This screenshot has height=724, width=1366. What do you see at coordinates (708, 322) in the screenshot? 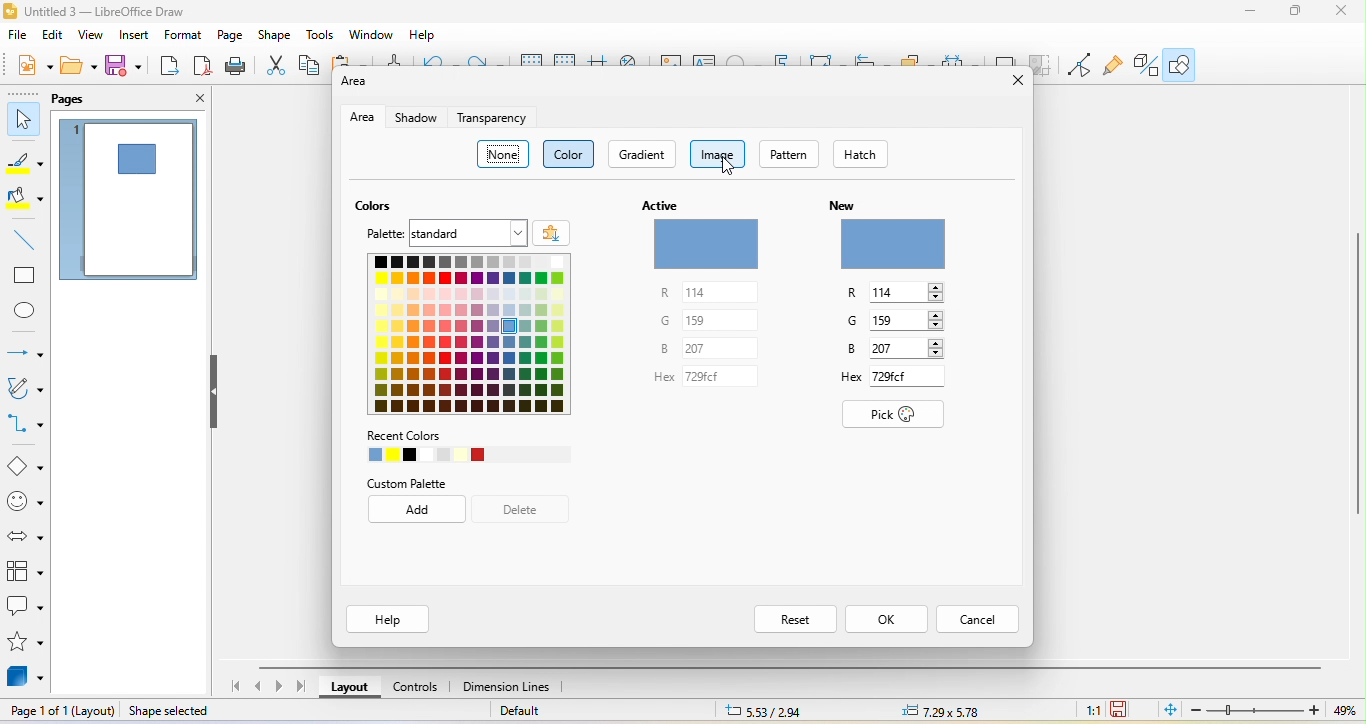
I see `g 159` at bounding box center [708, 322].